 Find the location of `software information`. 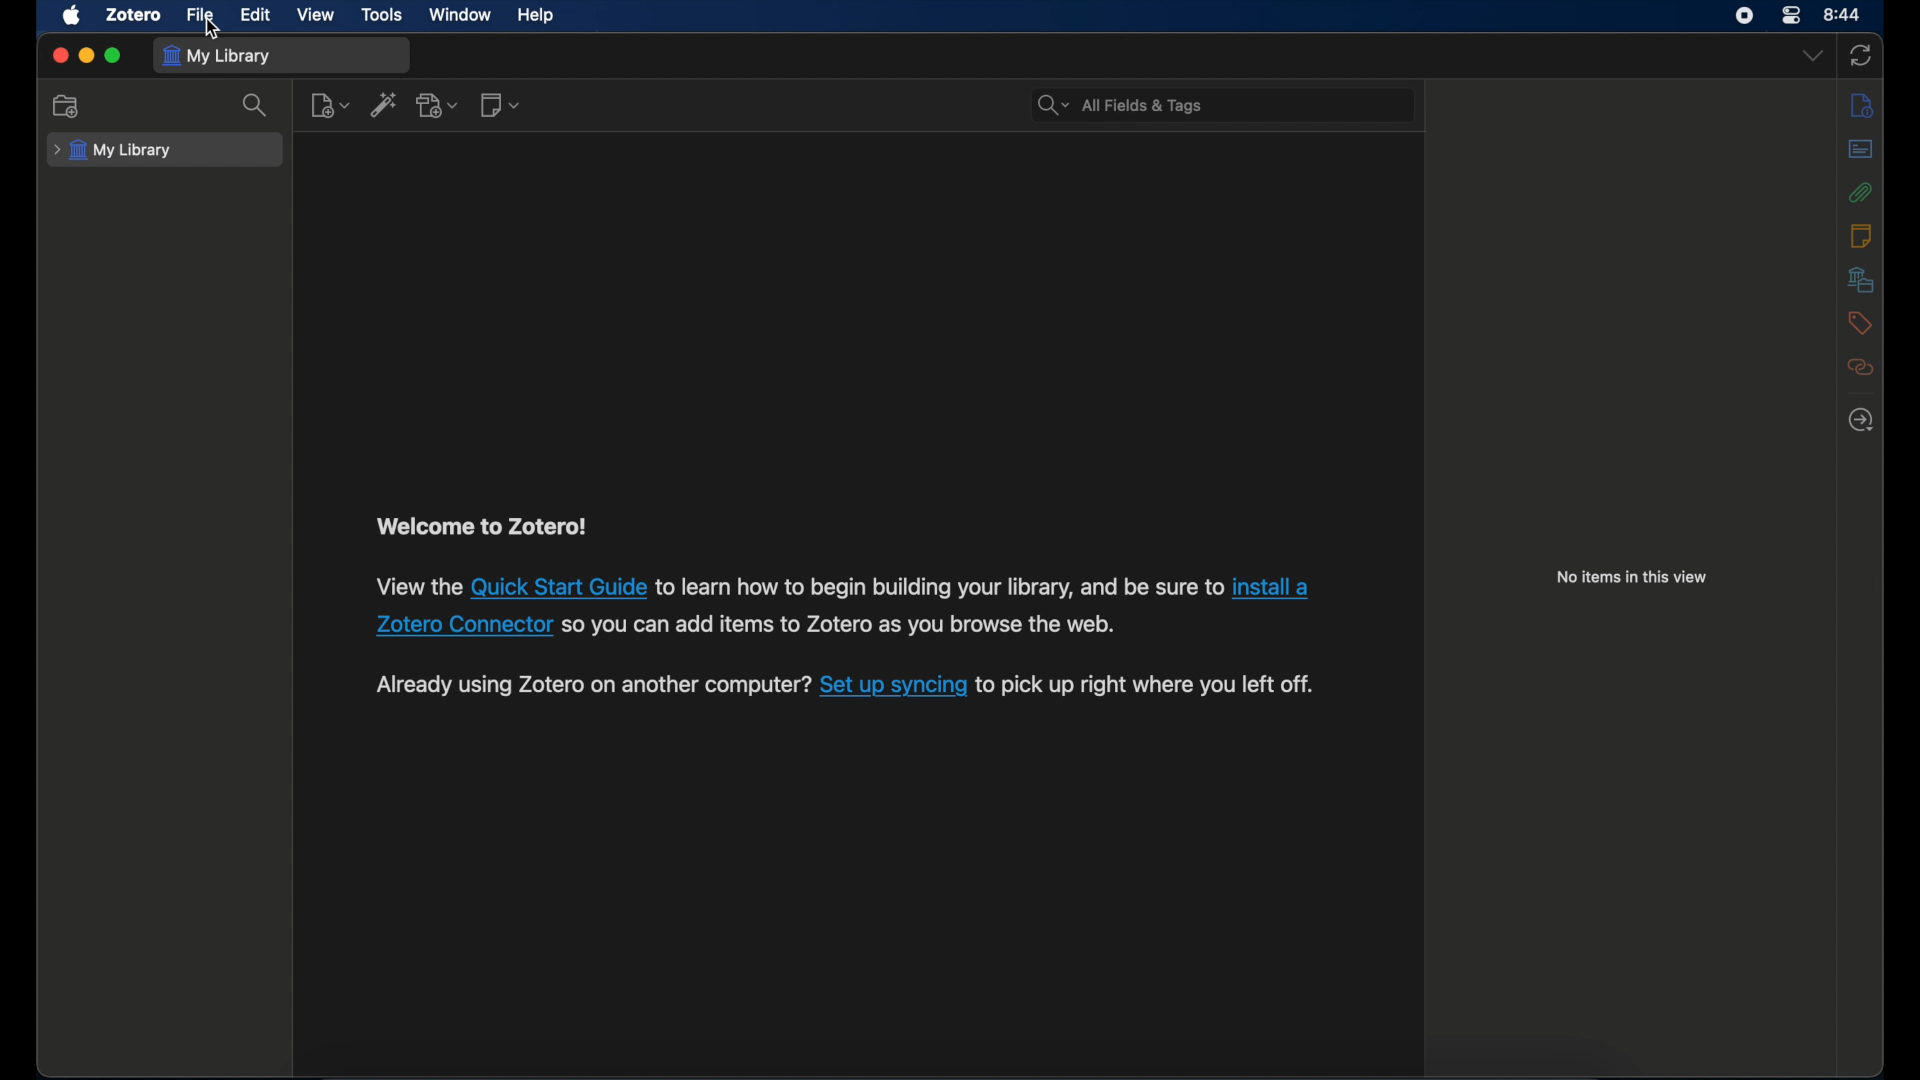

software information is located at coordinates (938, 586).